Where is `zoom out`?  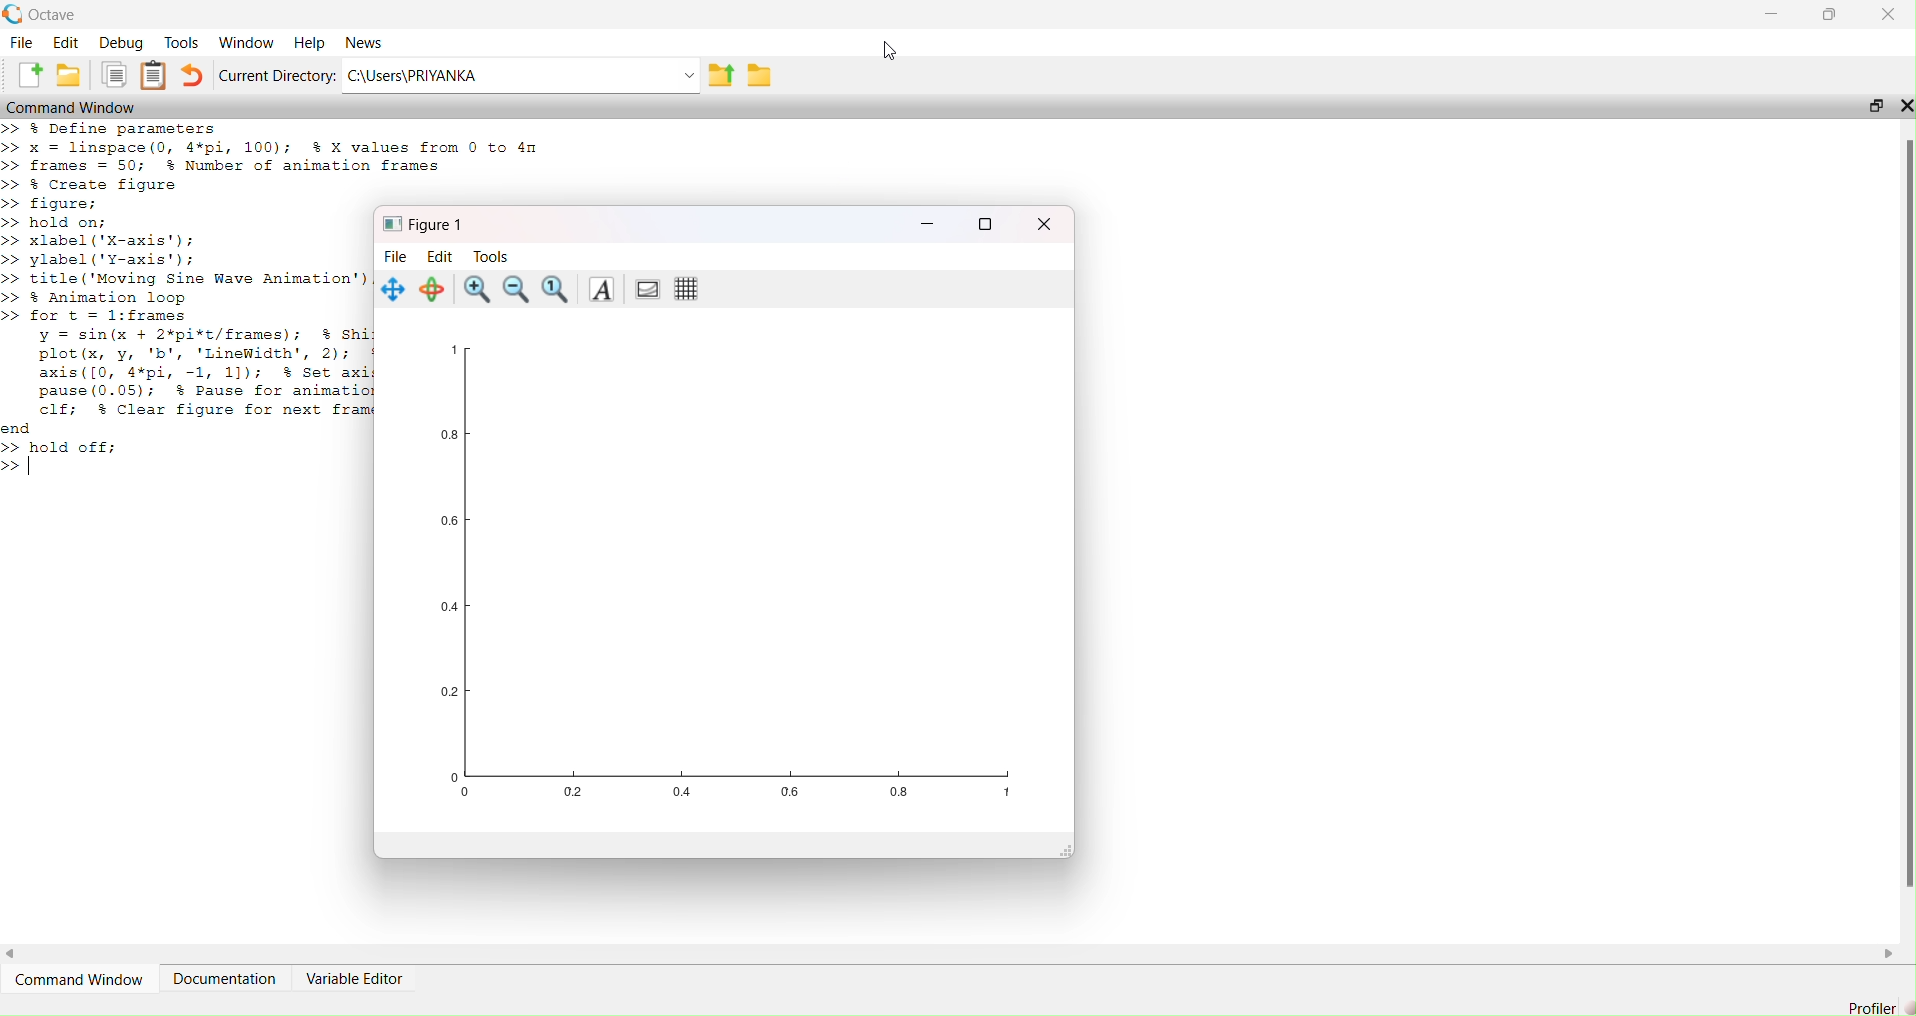
zoom out is located at coordinates (517, 289).